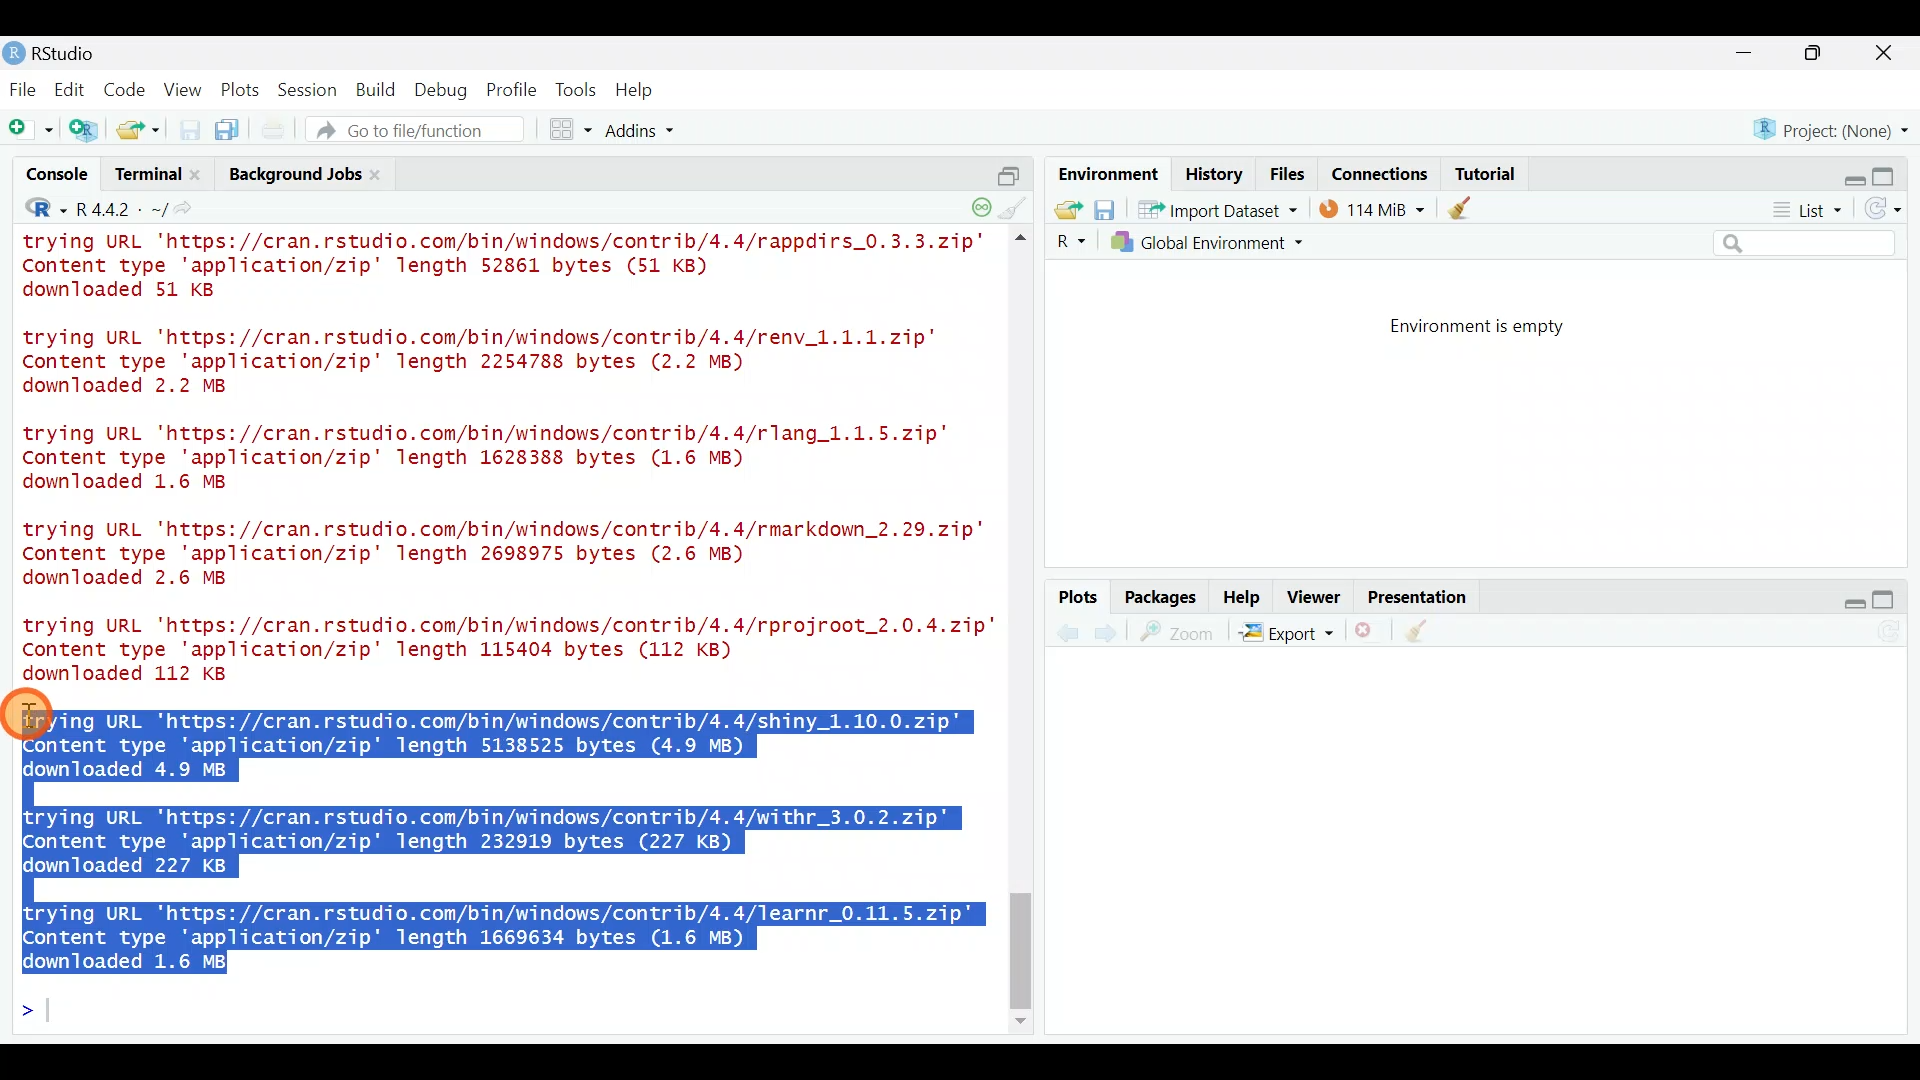  What do you see at coordinates (1016, 206) in the screenshot?
I see `clear console` at bounding box center [1016, 206].